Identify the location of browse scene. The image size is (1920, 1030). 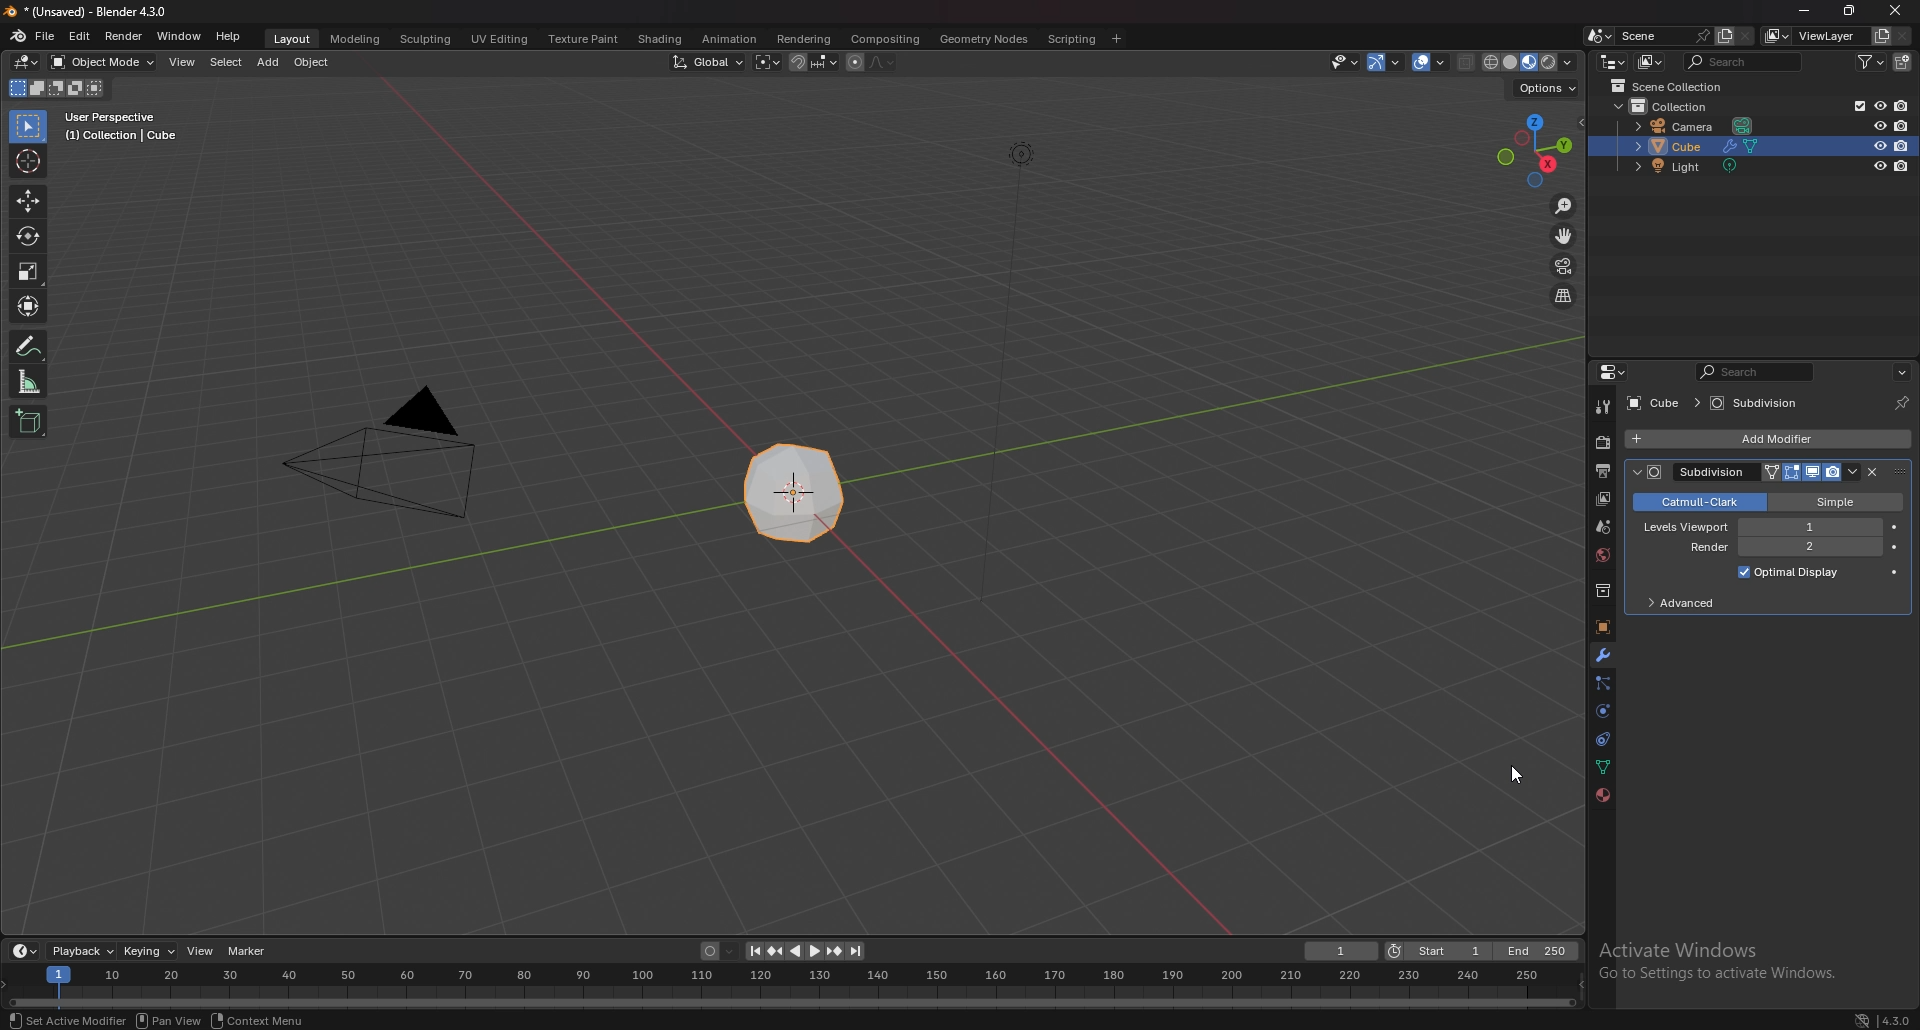
(1600, 36).